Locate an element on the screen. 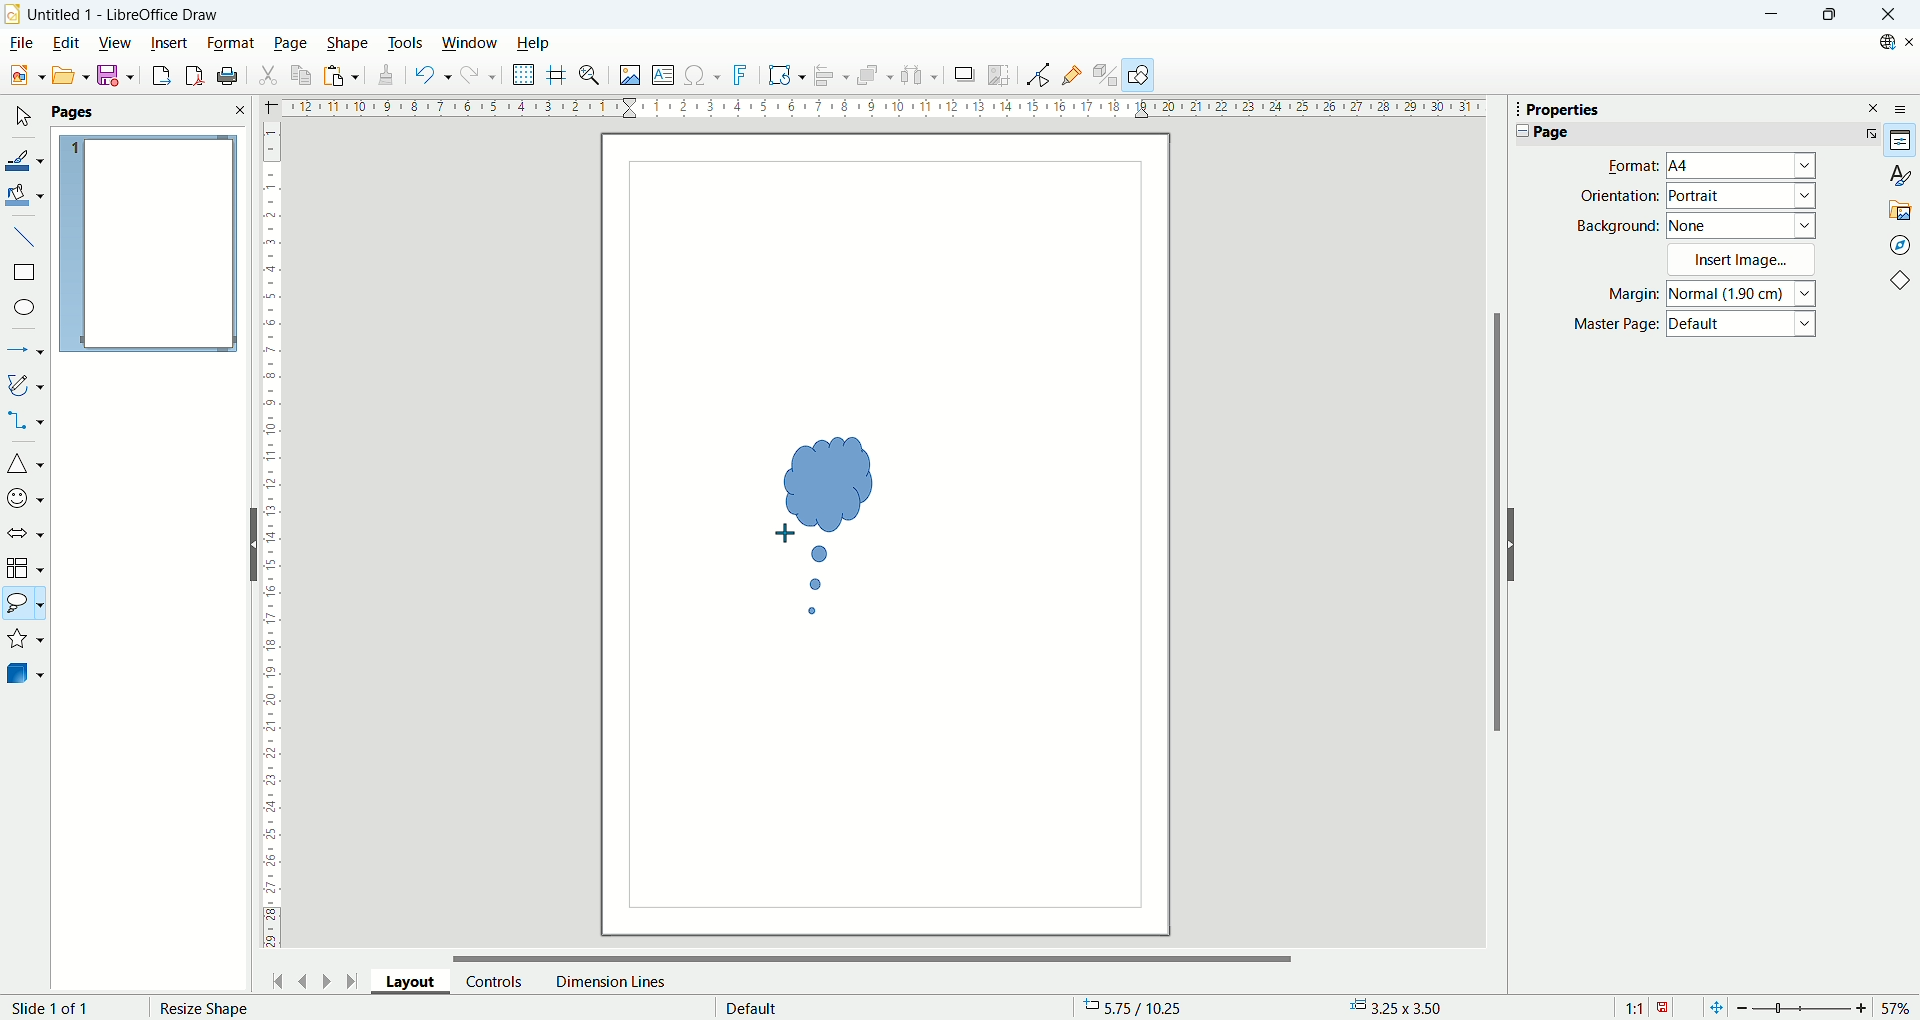 Image resolution: width=1920 pixels, height=1020 pixels. Portrait is located at coordinates (1742, 196).